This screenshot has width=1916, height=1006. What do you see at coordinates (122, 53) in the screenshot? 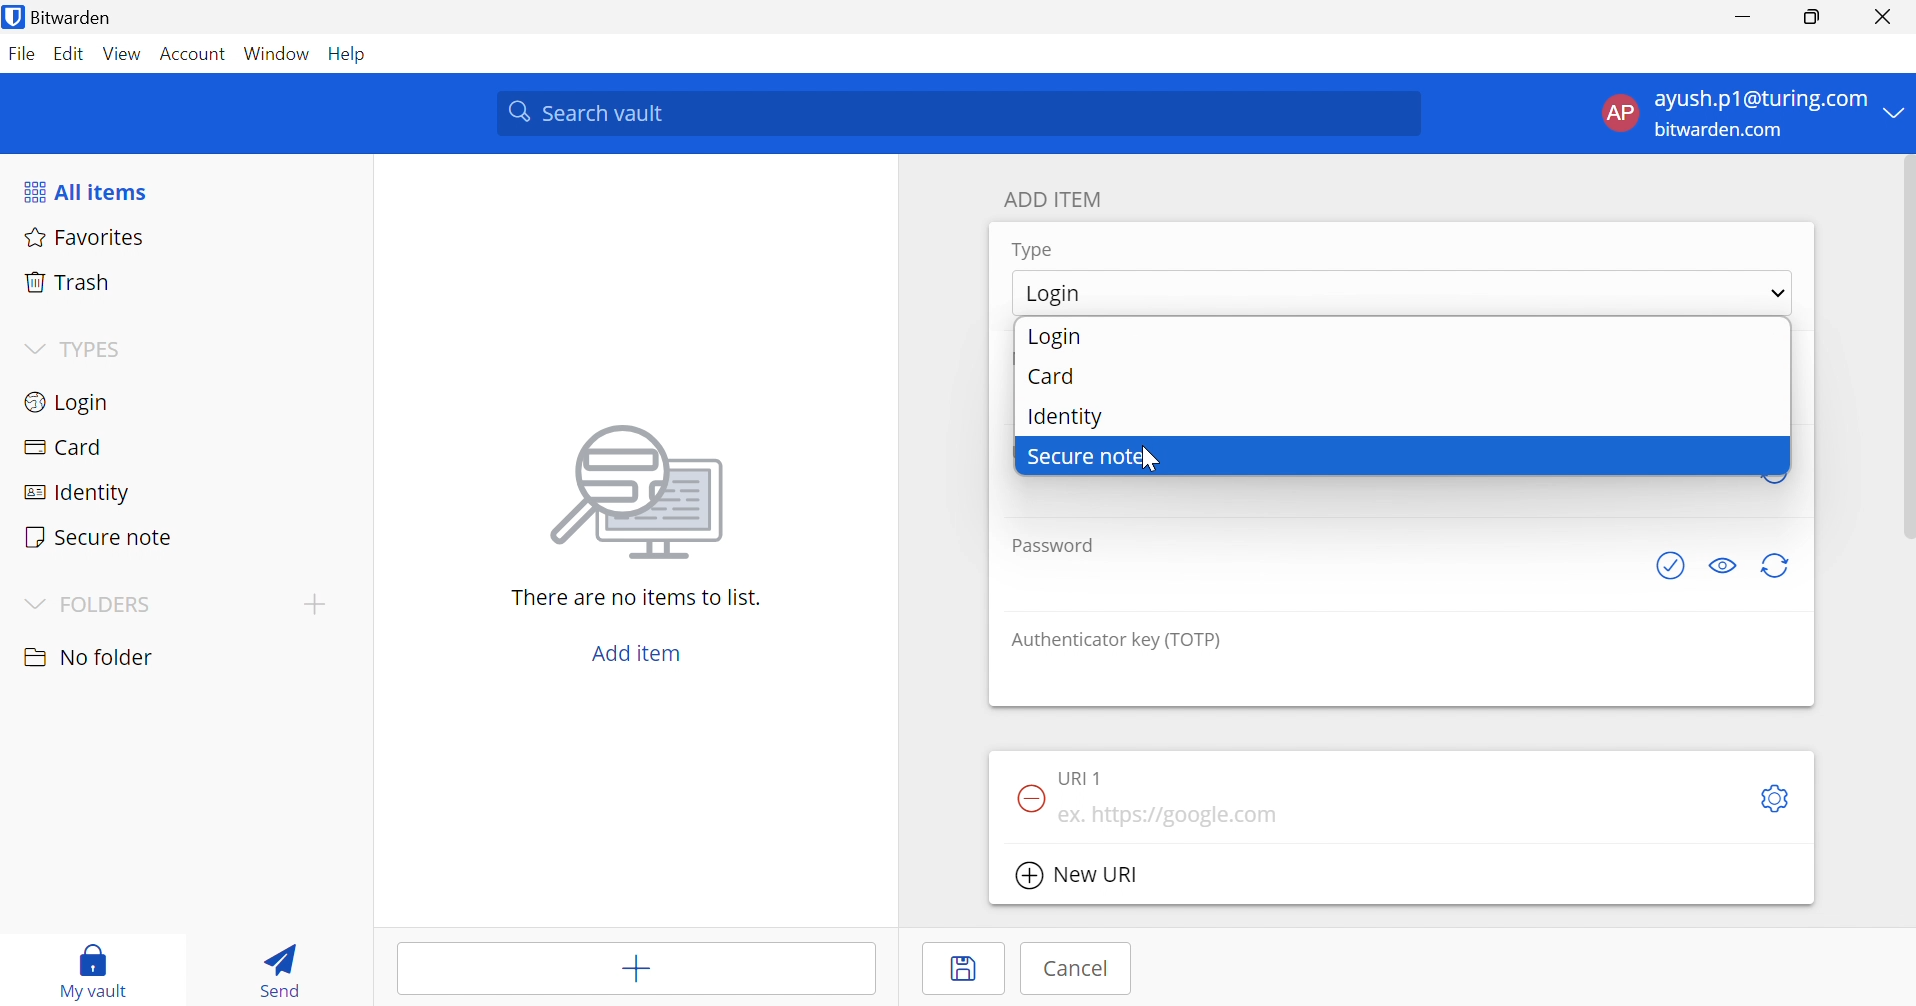
I see `View` at bounding box center [122, 53].